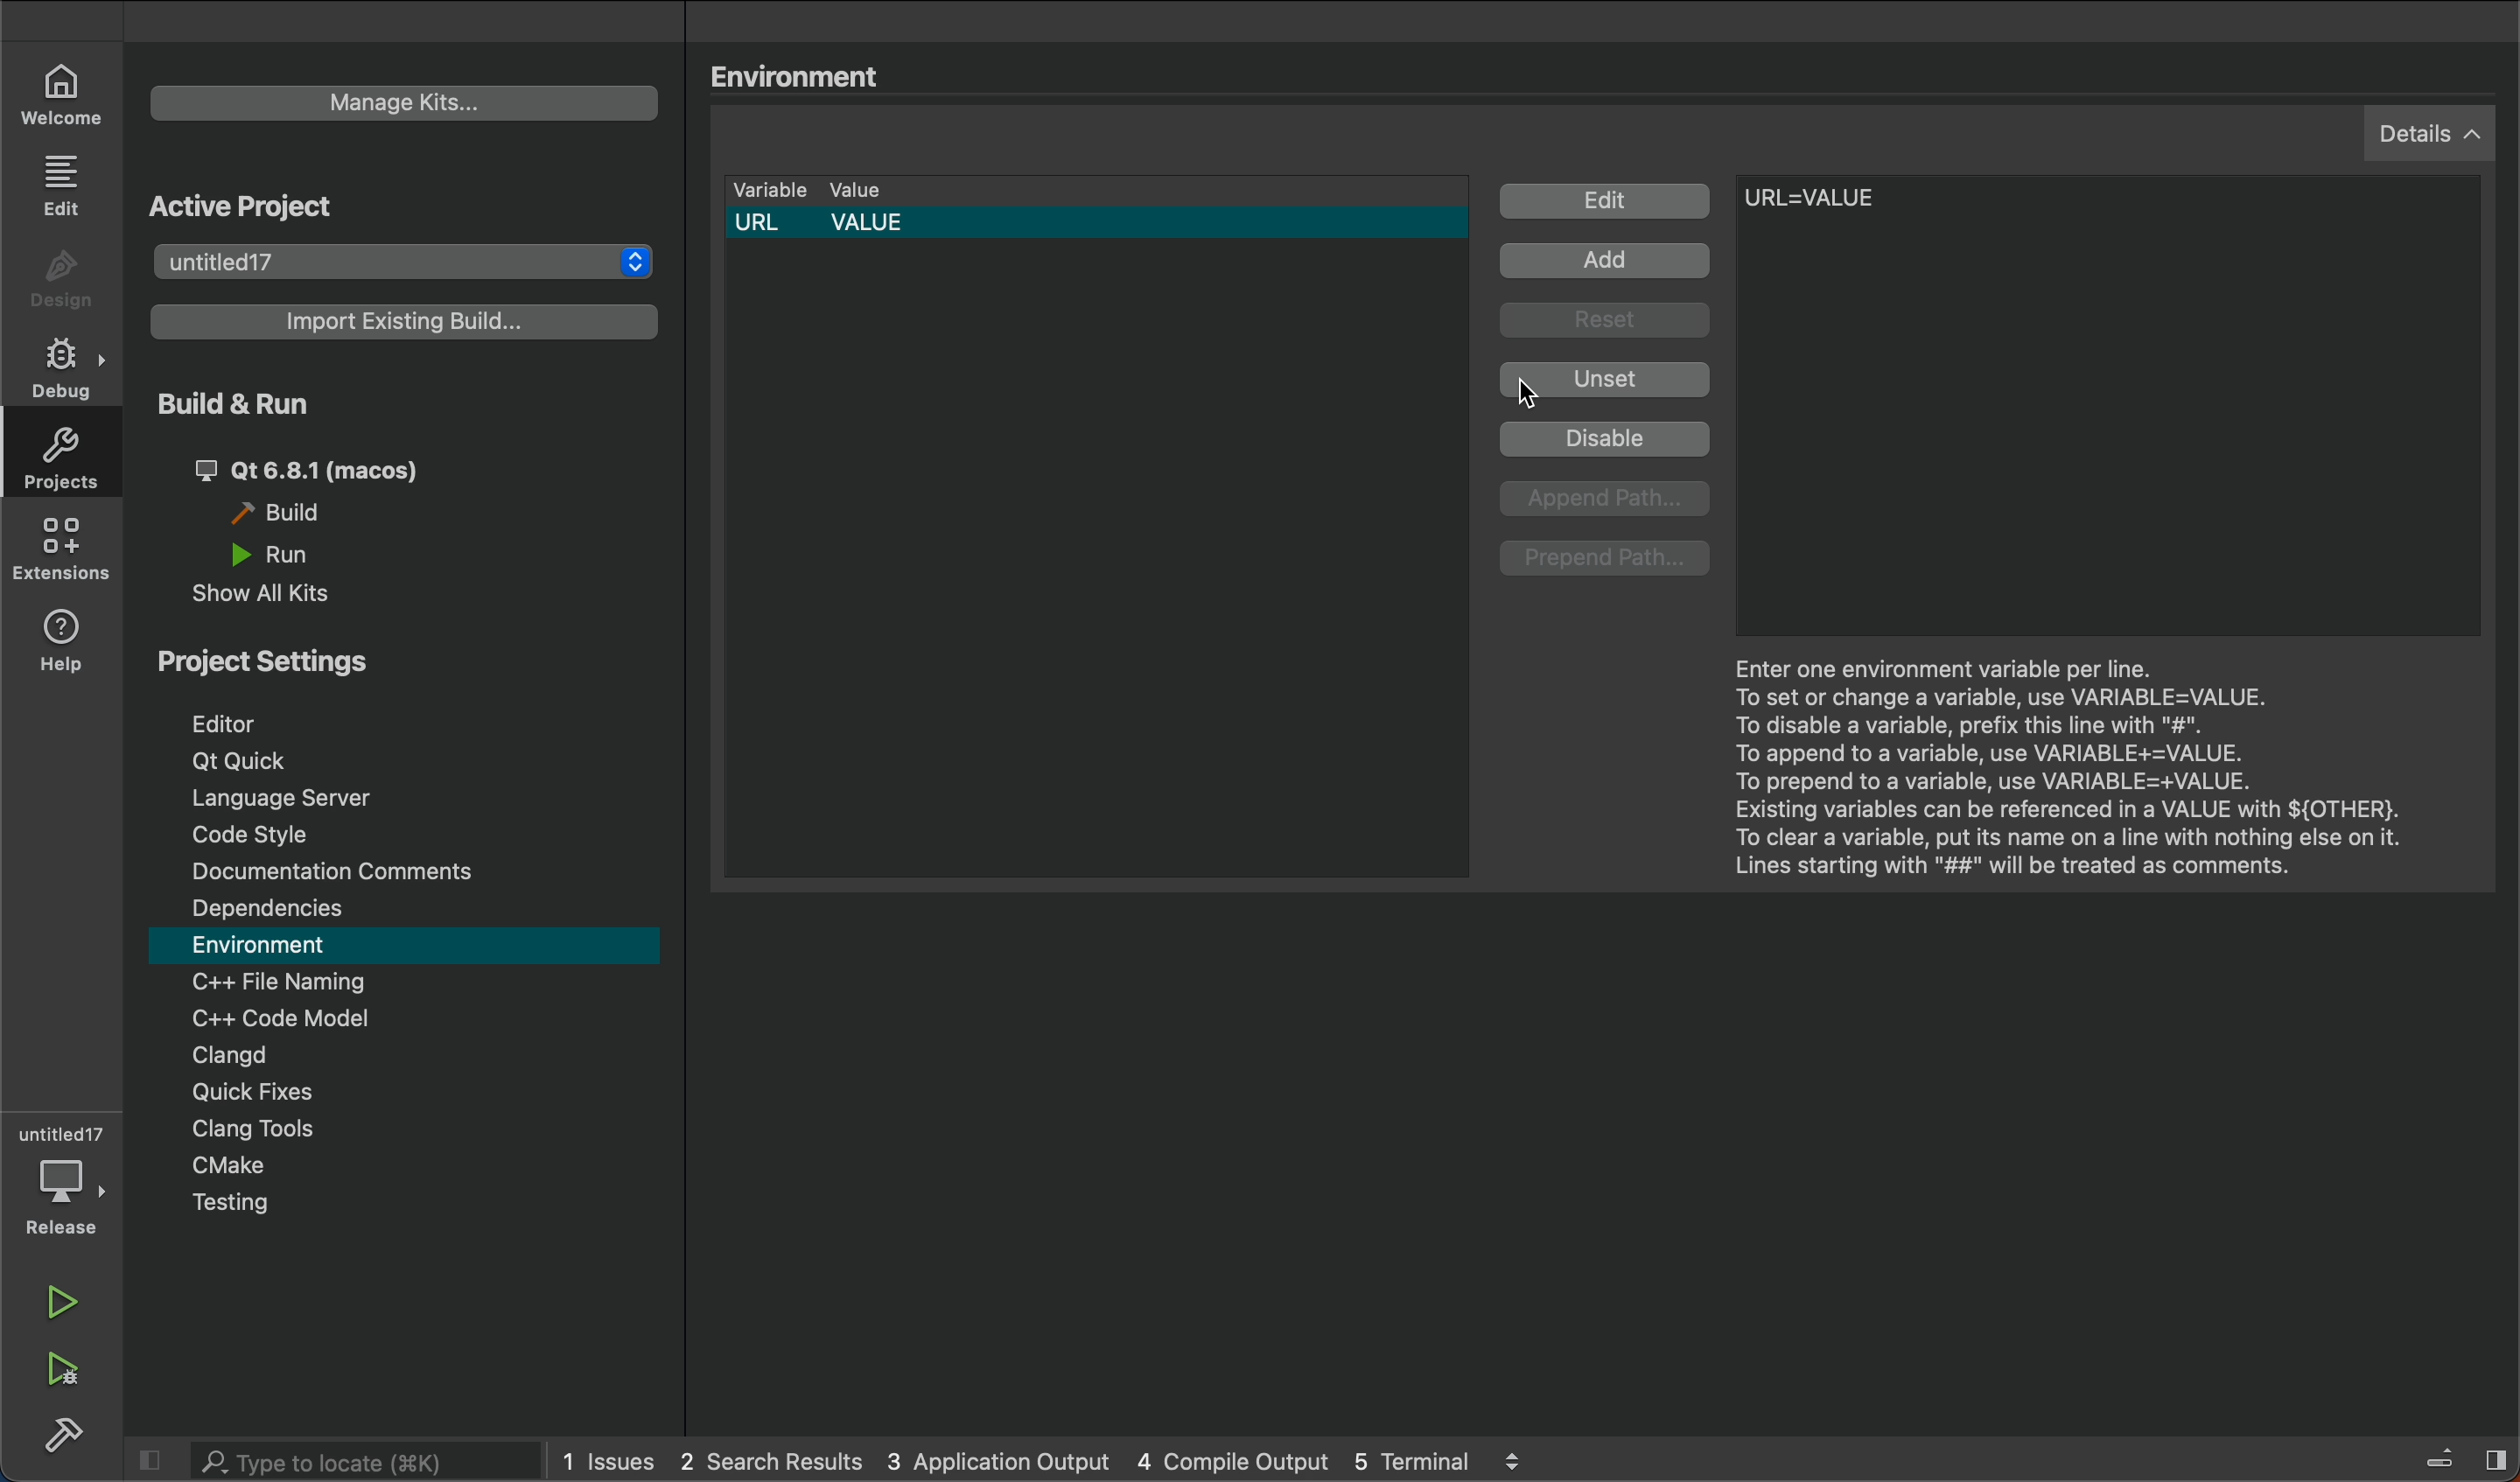 This screenshot has width=2520, height=1482. What do you see at coordinates (287, 798) in the screenshot?
I see `language server` at bounding box center [287, 798].